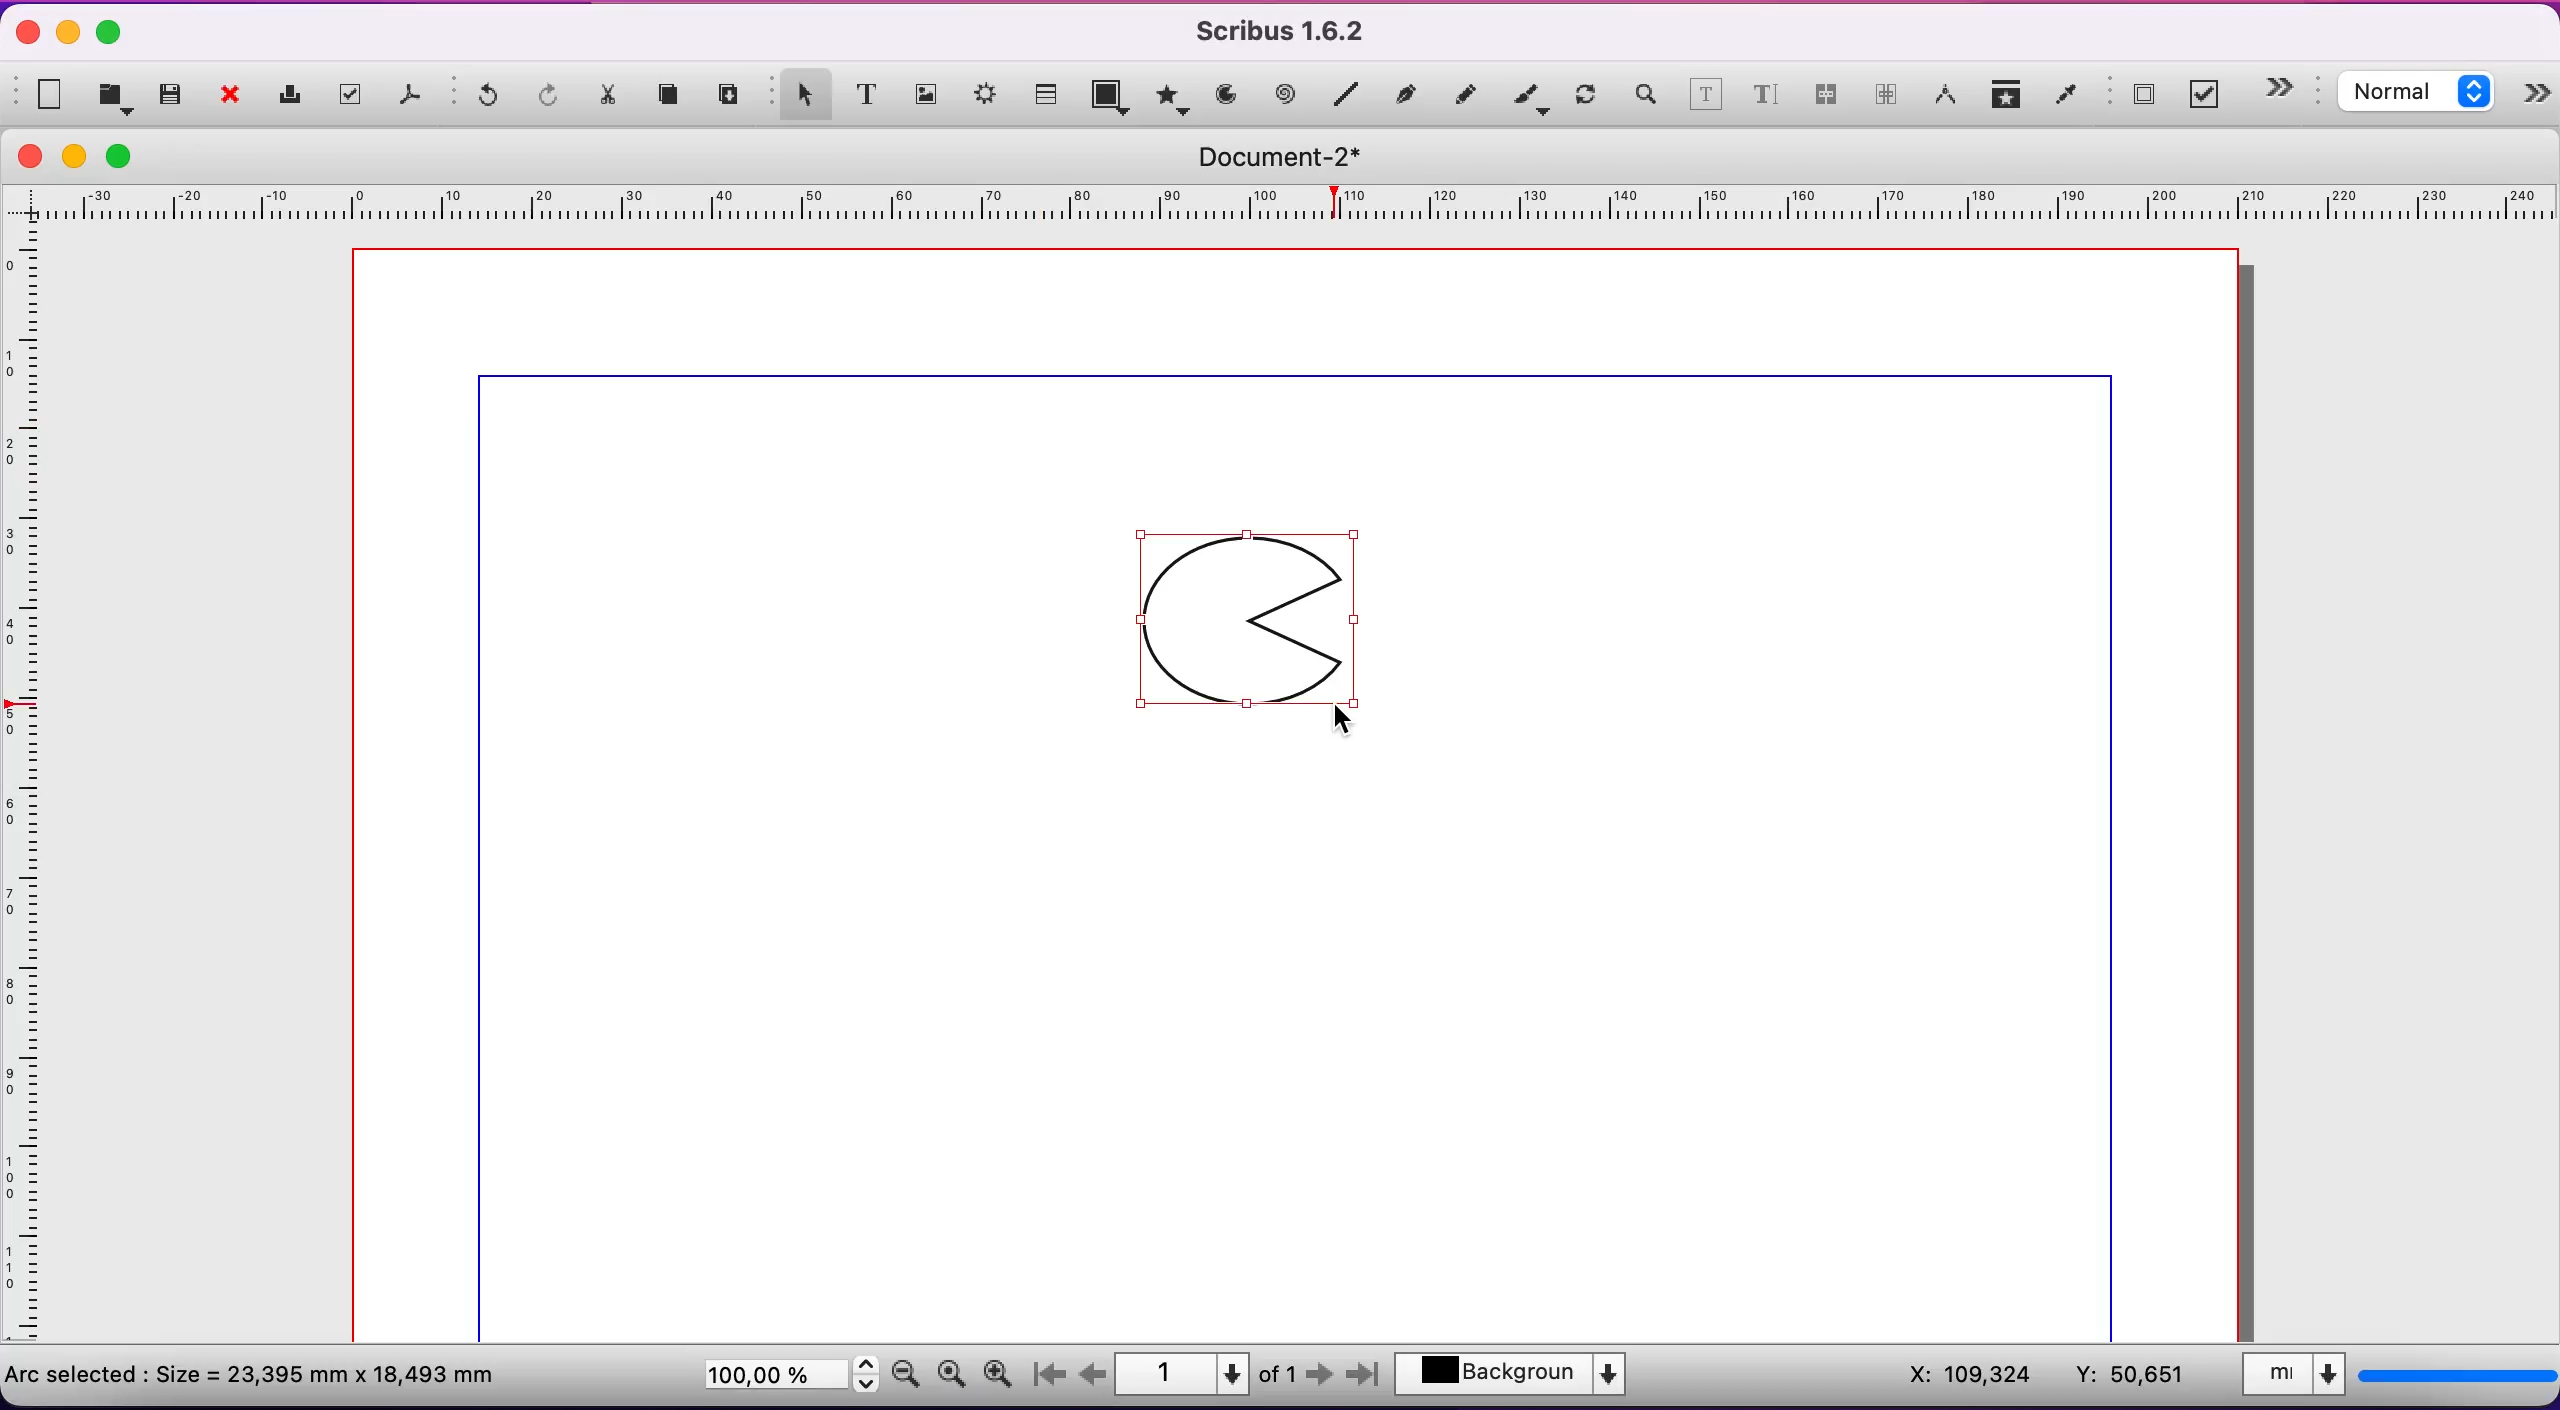 The width and height of the screenshot is (2560, 1410). What do you see at coordinates (1352, 717) in the screenshot?
I see `cursor` at bounding box center [1352, 717].